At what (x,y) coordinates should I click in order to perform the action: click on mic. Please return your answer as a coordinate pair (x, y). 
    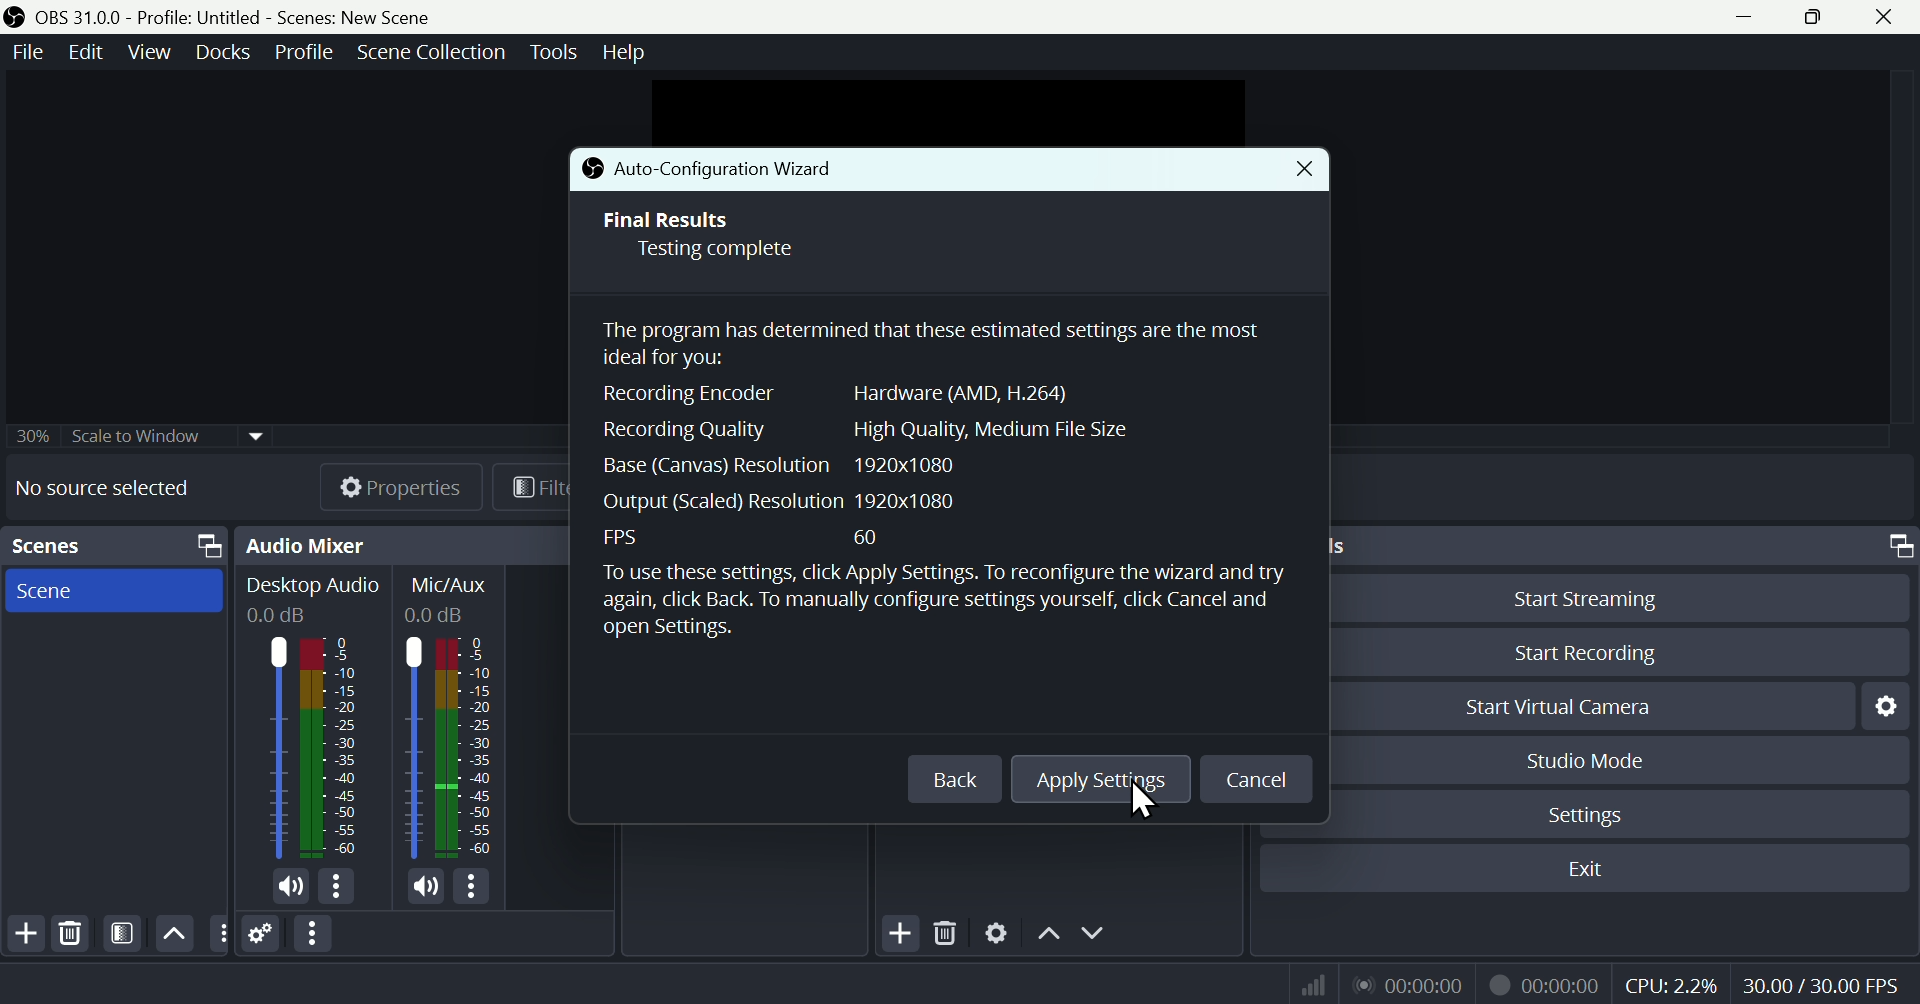
    Looking at the image, I should click on (427, 885).